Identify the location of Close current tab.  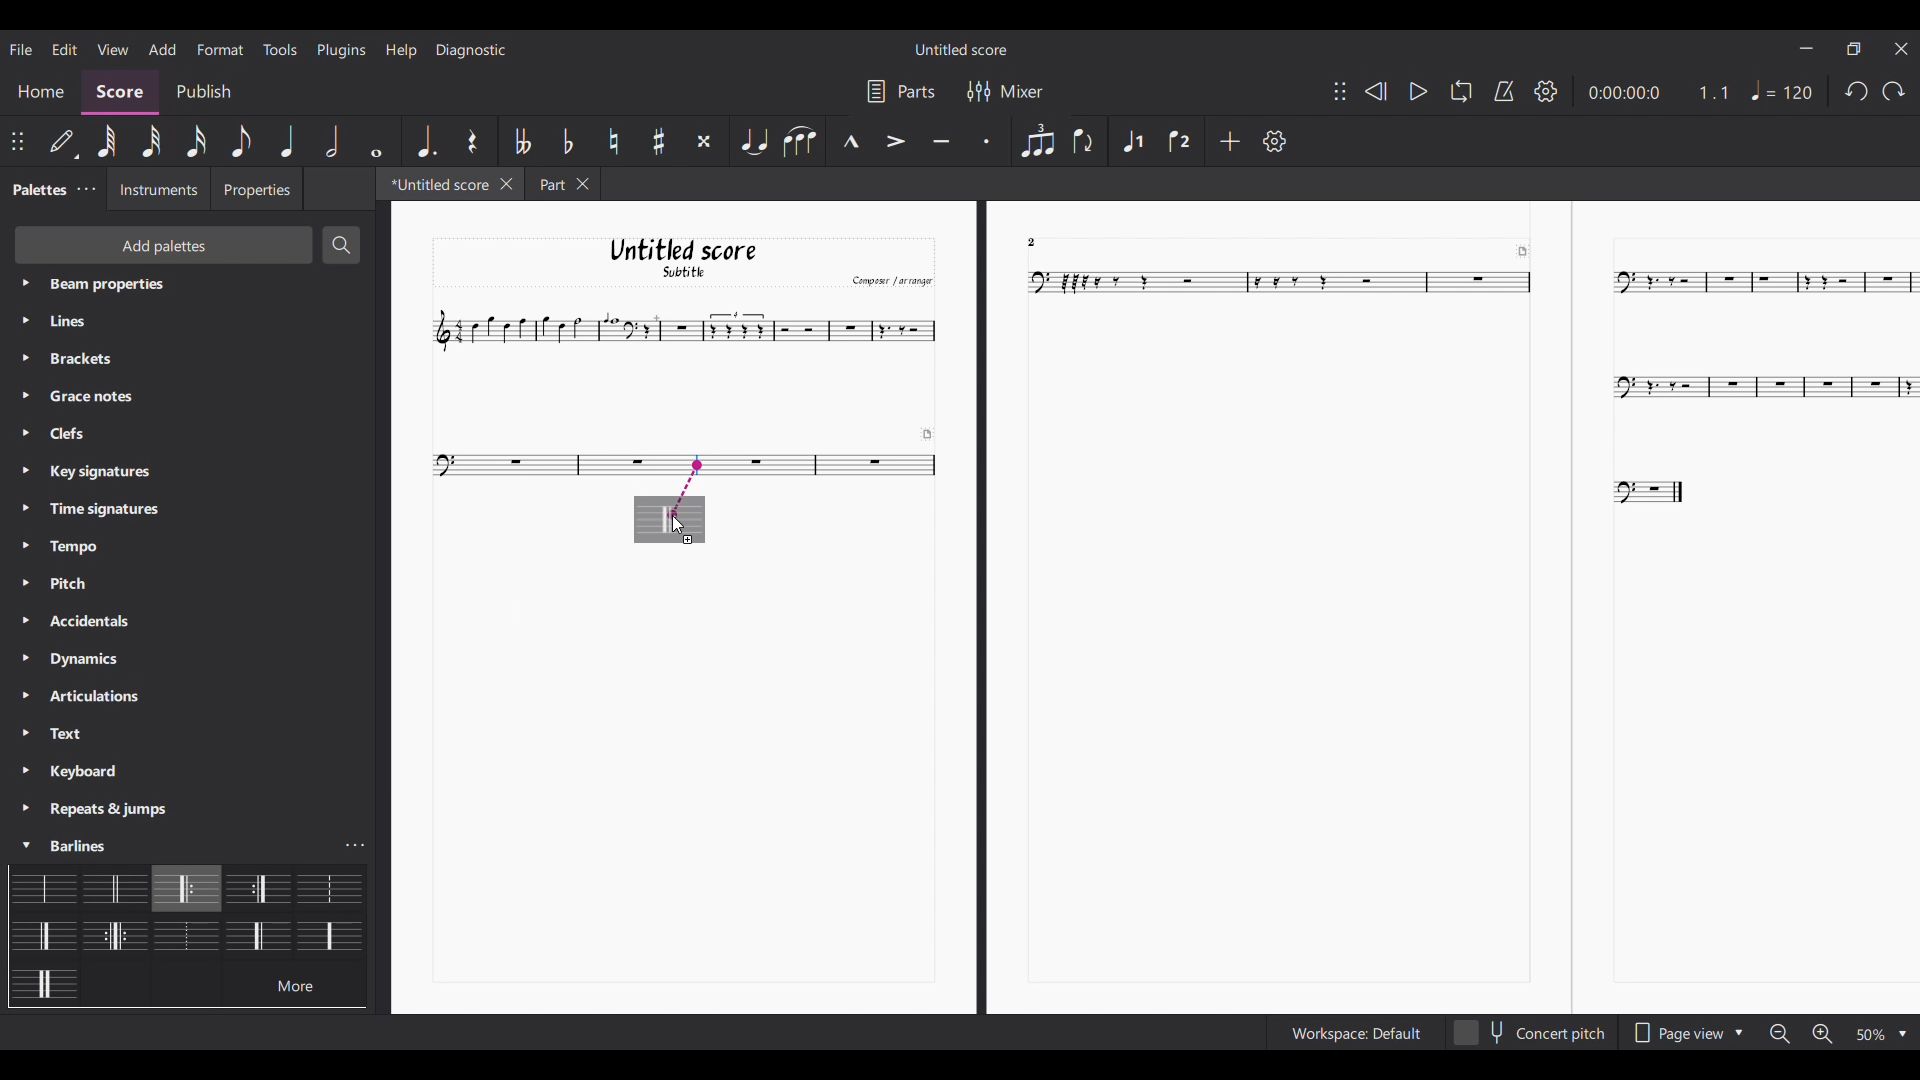
(506, 184).